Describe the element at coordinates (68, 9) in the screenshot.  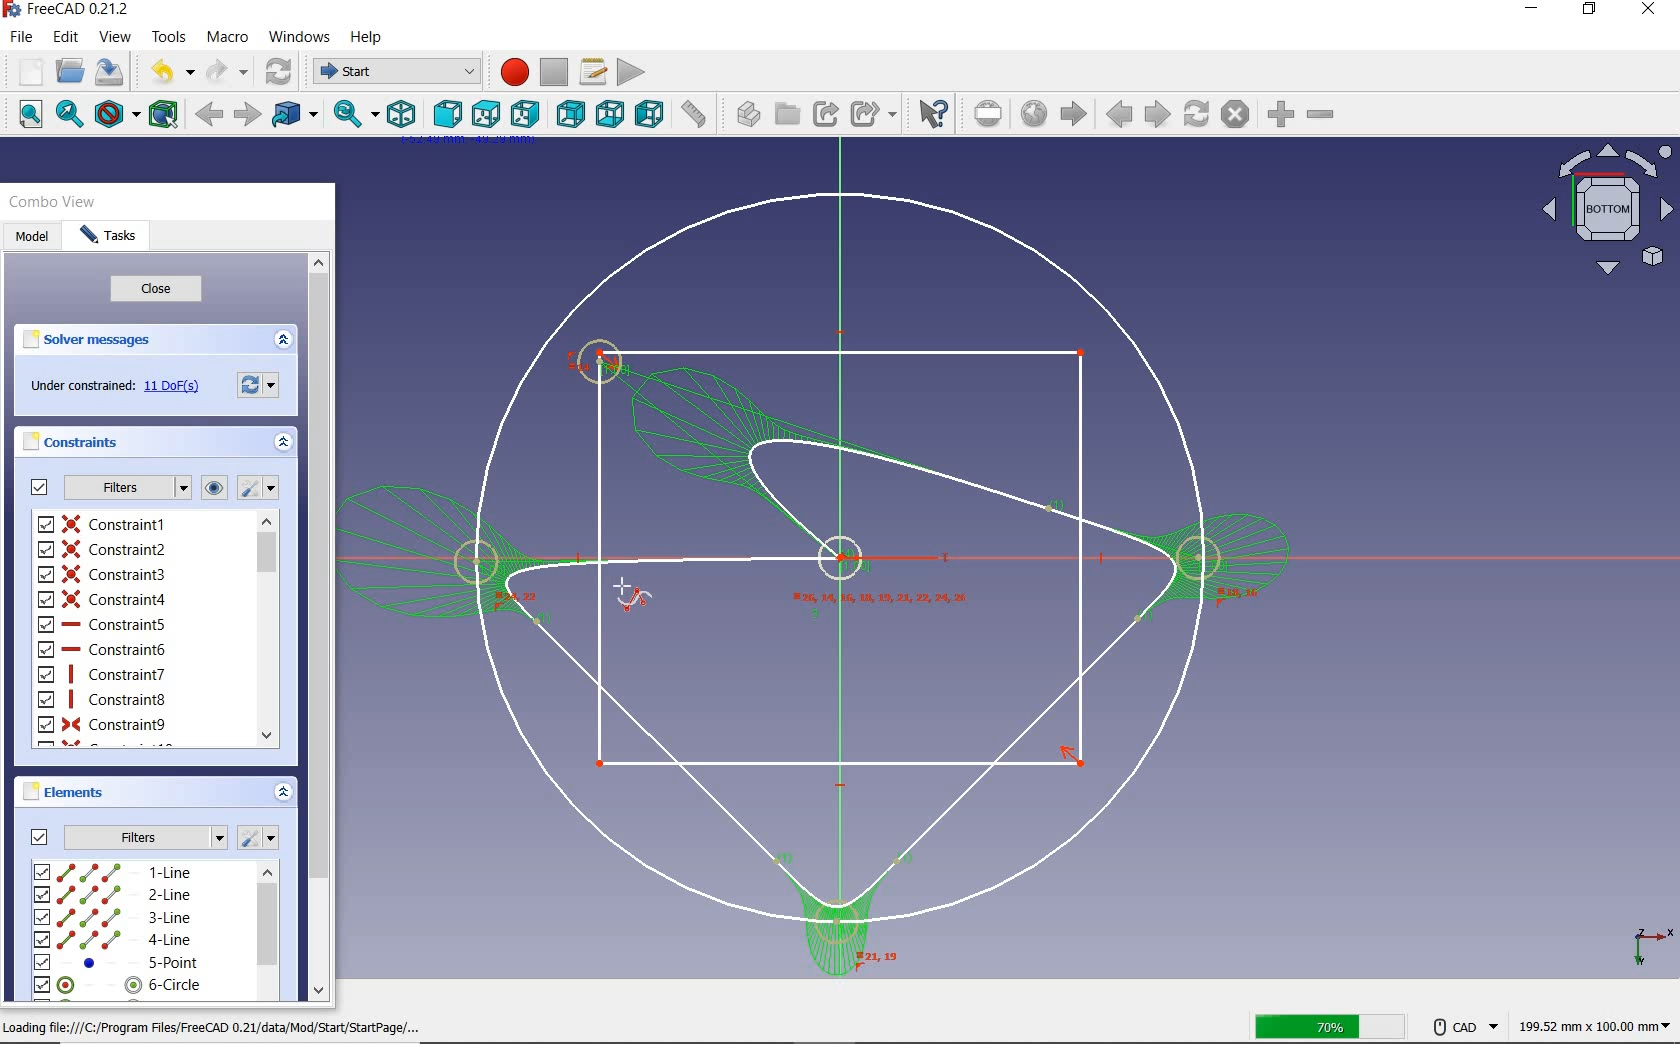
I see `system name` at that location.